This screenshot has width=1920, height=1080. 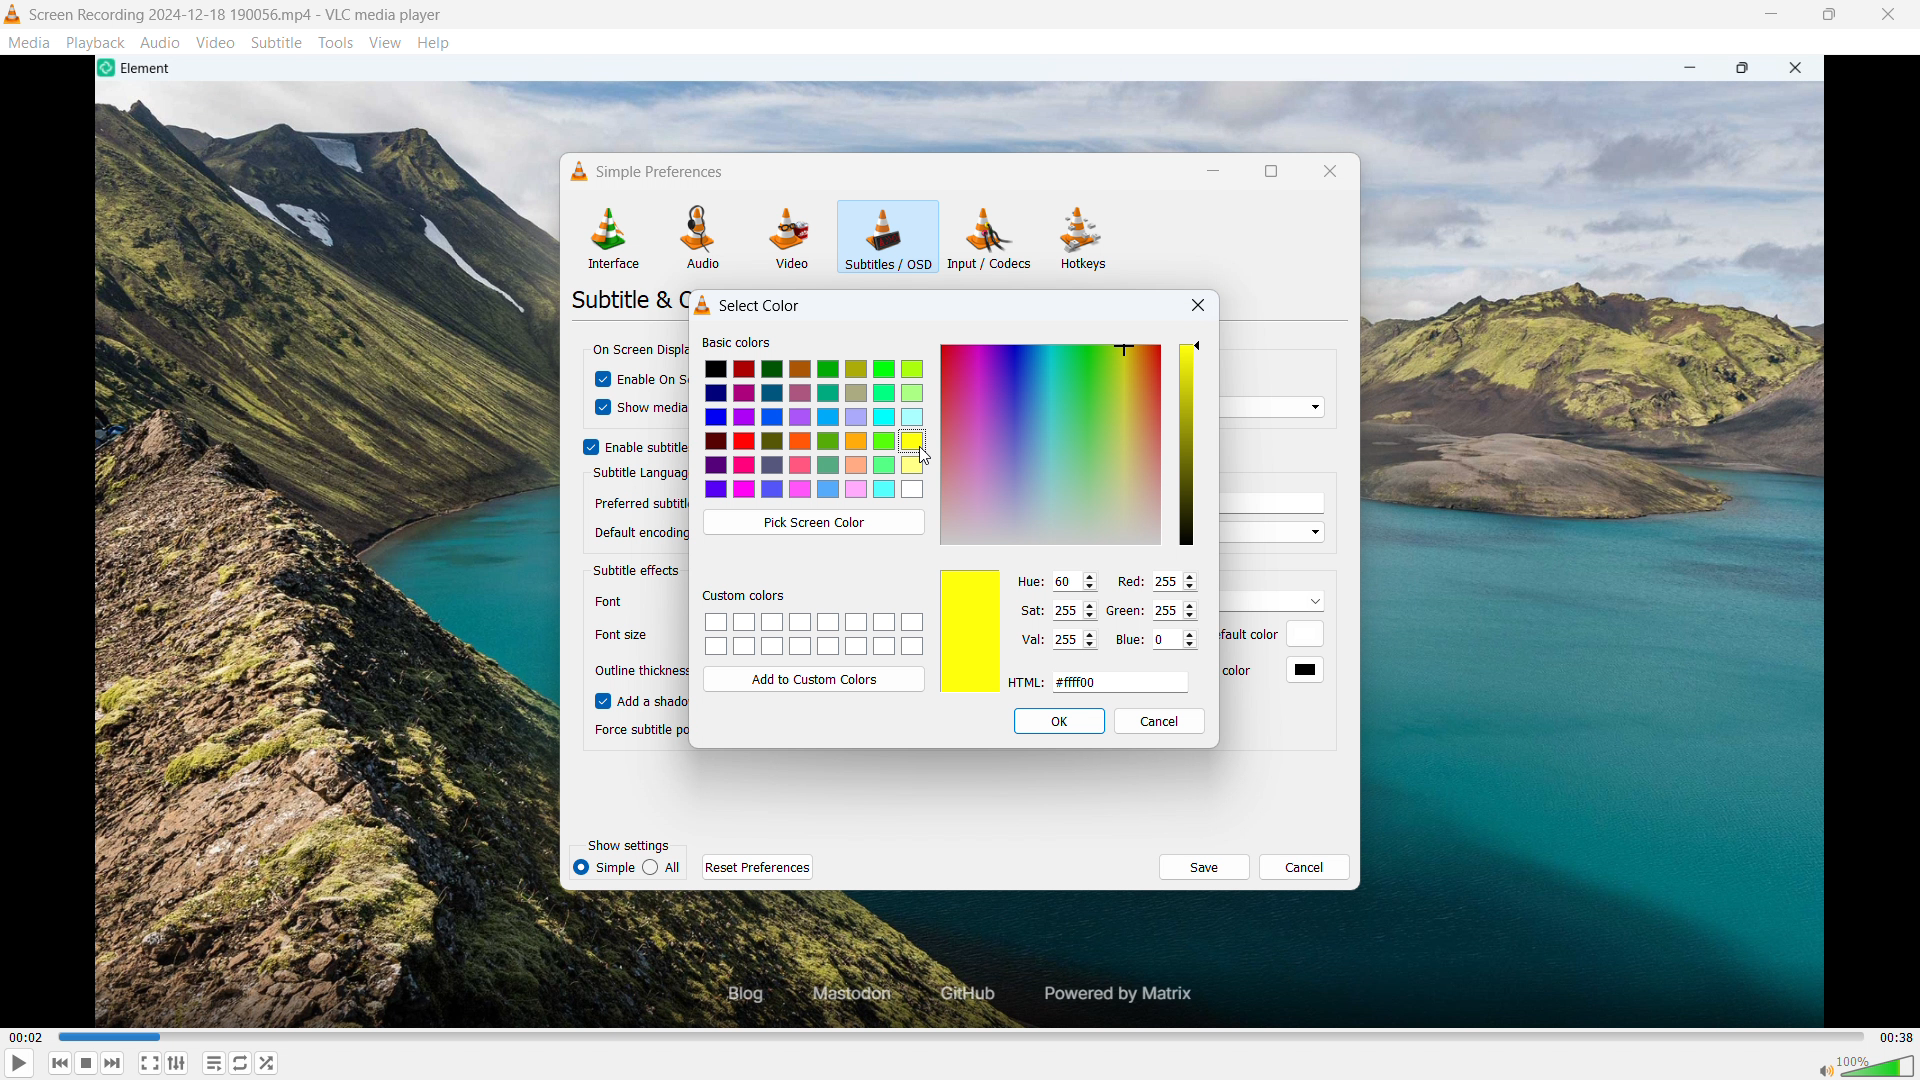 What do you see at coordinates (241, 1062) in the screenshot?
I see `Toggle between loop all, loop one & no loop ` at bounding box center [241, 1062].